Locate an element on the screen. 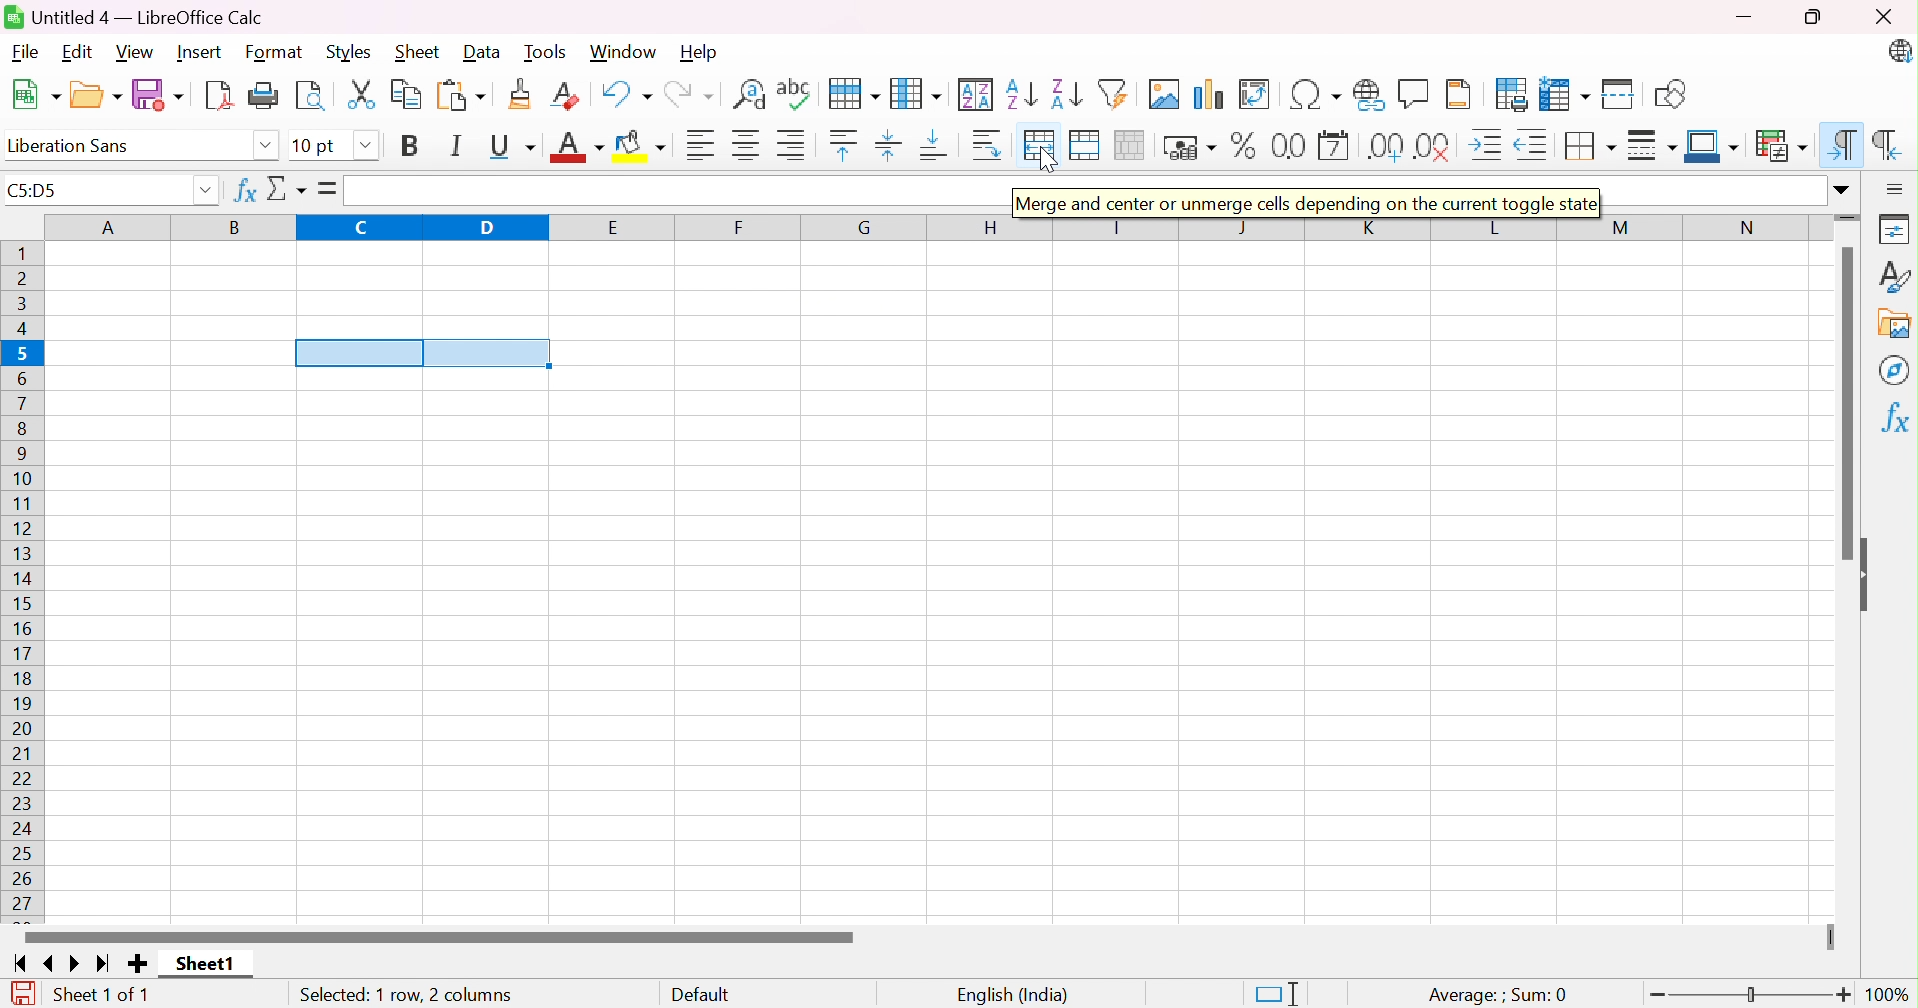  Format as Percent is located at coordinates (1240, 147).